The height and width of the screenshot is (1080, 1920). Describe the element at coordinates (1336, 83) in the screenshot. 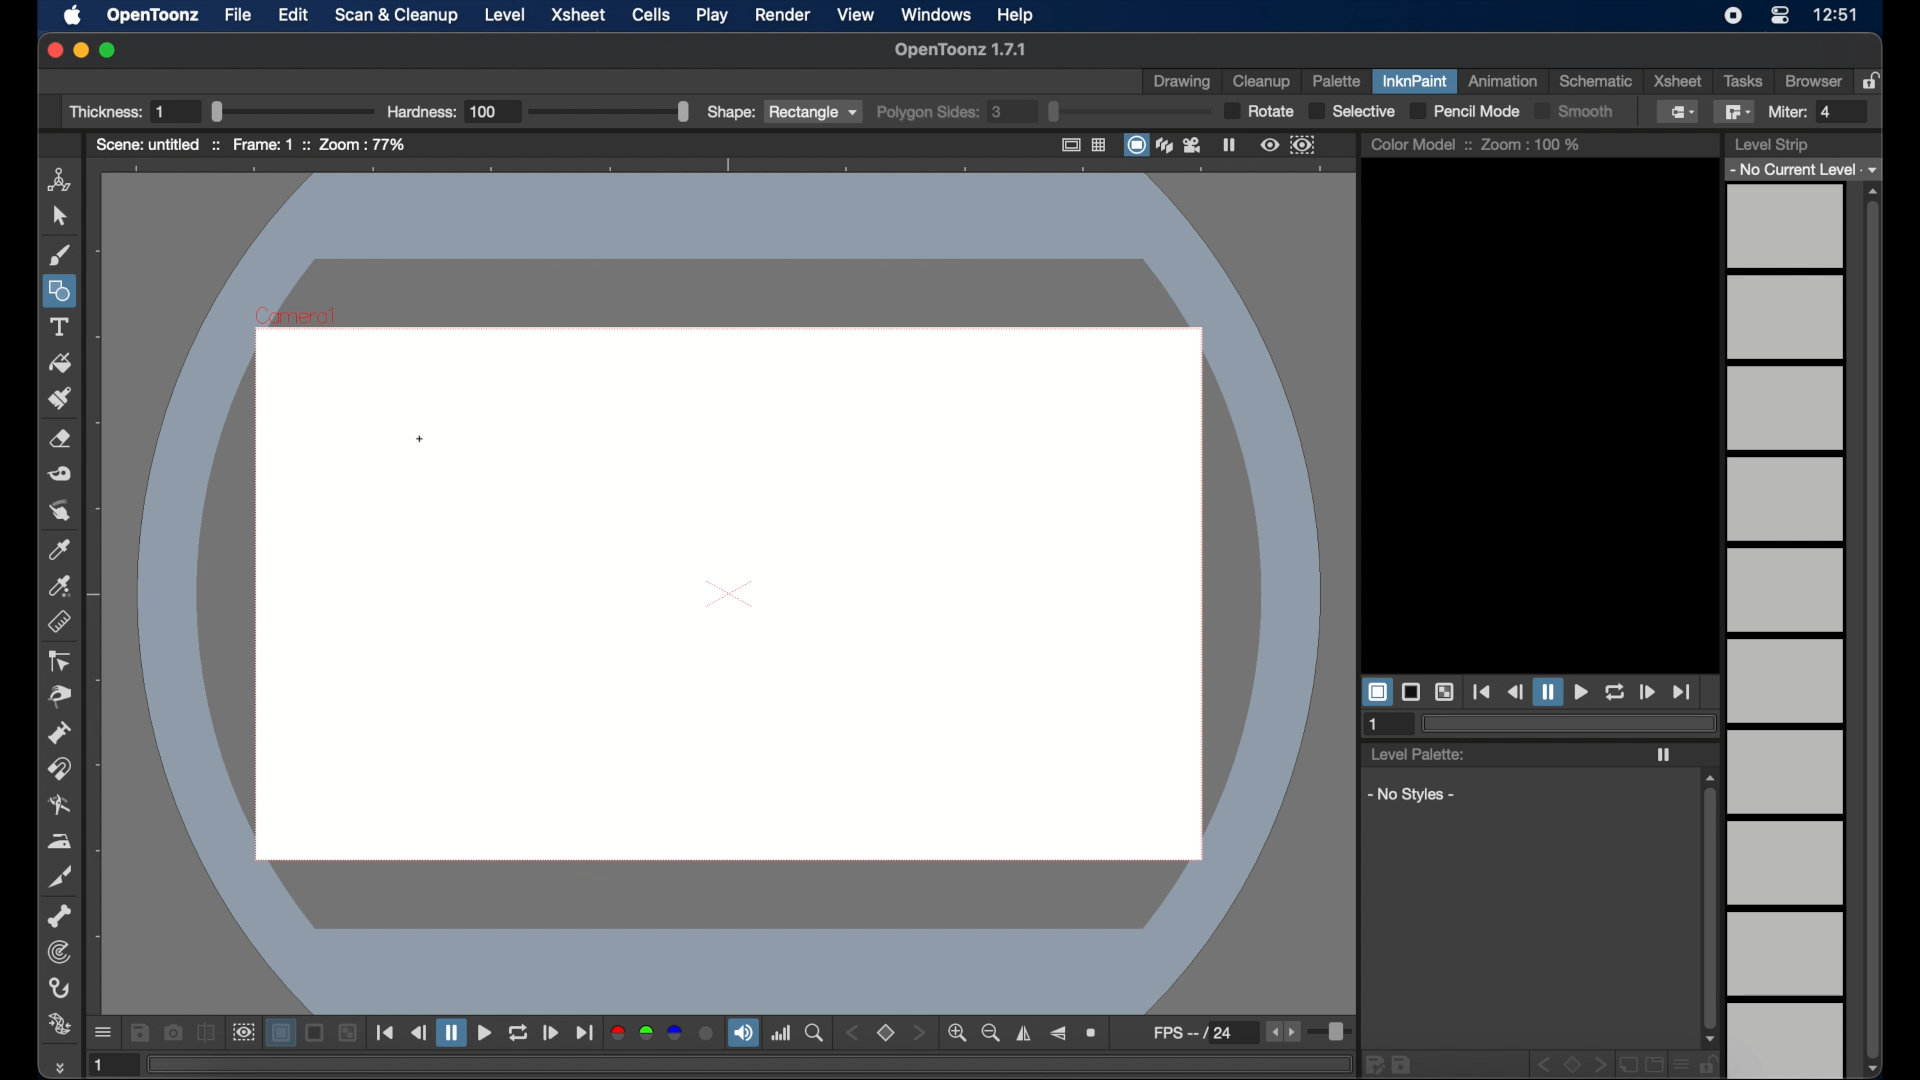

I see `palette` at that location.